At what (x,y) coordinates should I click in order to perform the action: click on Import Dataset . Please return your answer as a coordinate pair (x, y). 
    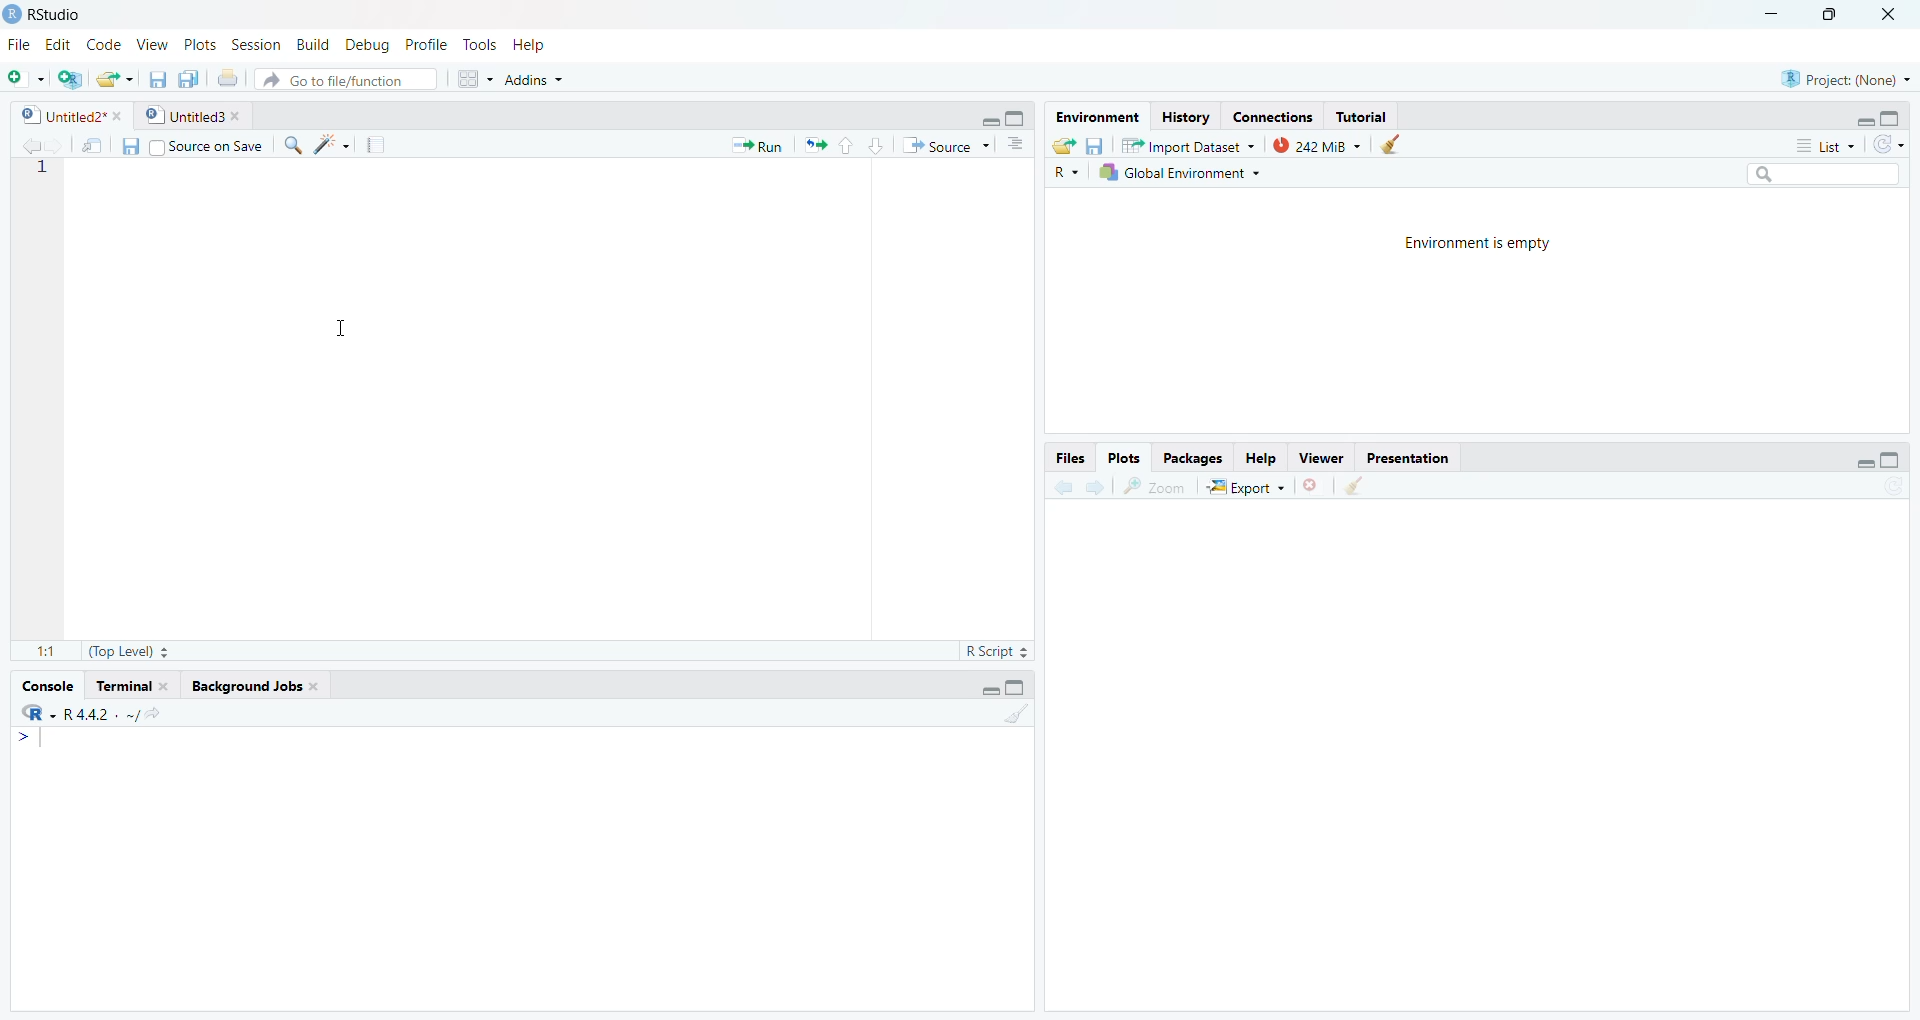
    Looking at the image, I should click on (1188, 144).